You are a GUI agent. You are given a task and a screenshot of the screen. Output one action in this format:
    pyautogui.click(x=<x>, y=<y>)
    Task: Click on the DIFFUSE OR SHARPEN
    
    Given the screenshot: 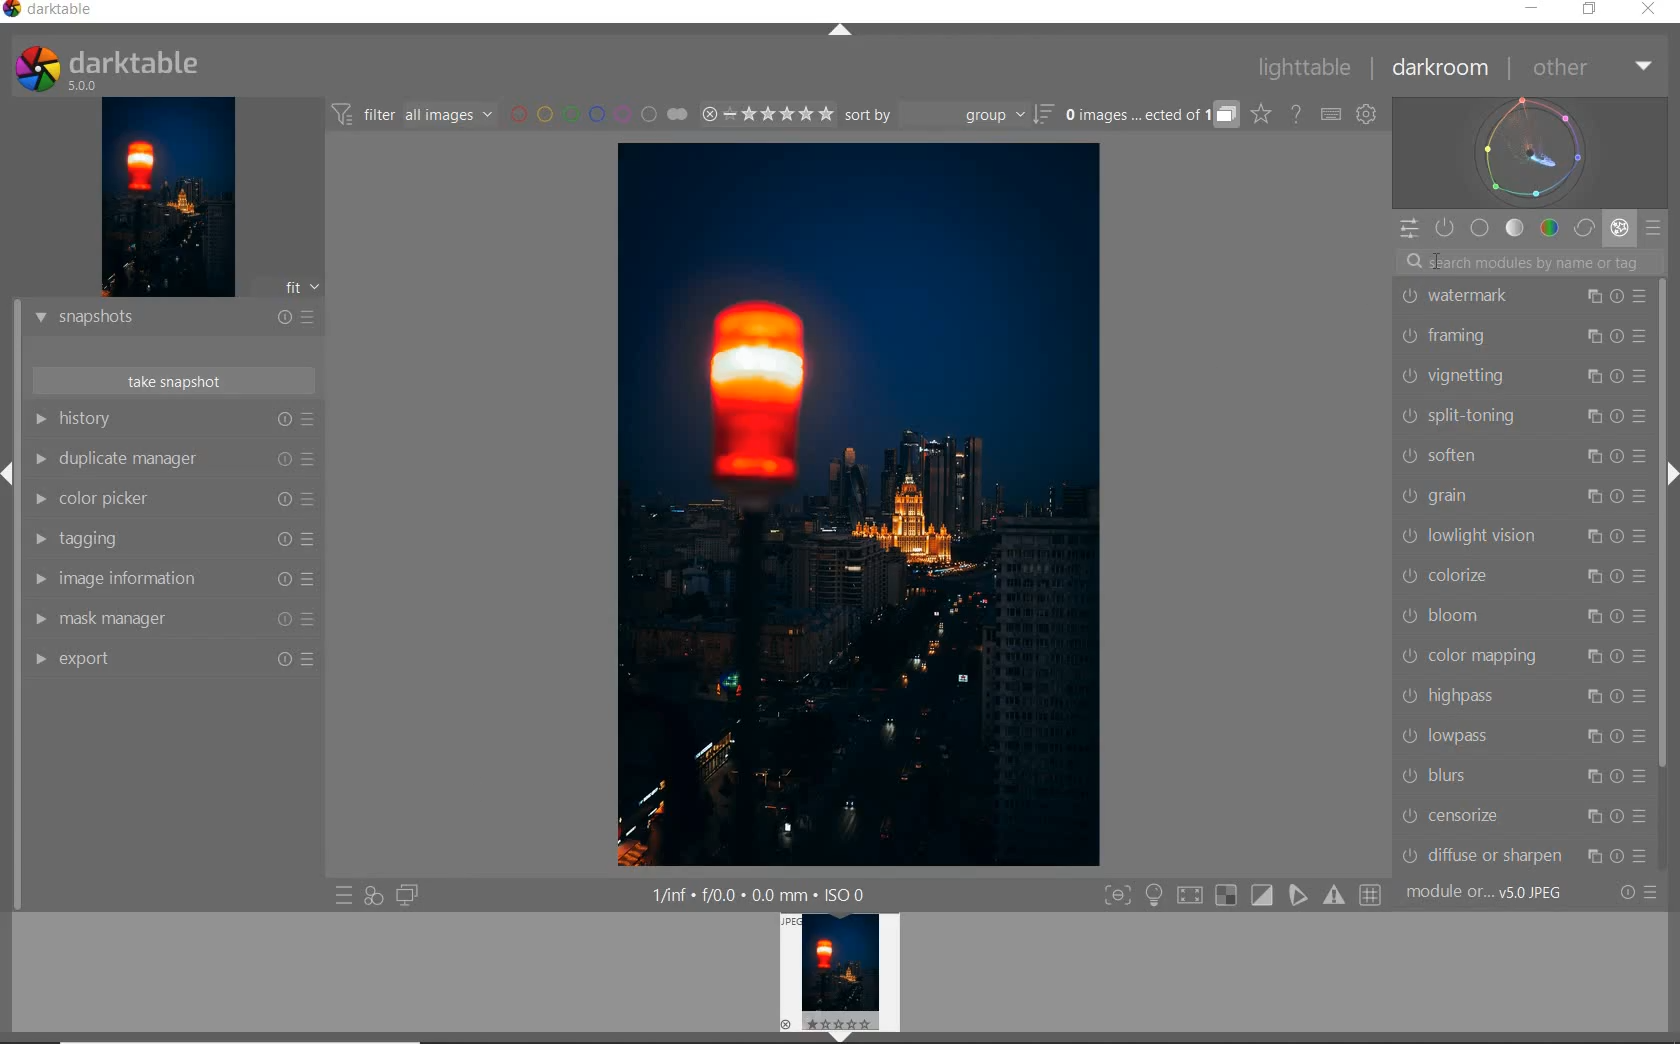 What is the action you would take?
    pyautogui.click(x=1481, y=854)
    